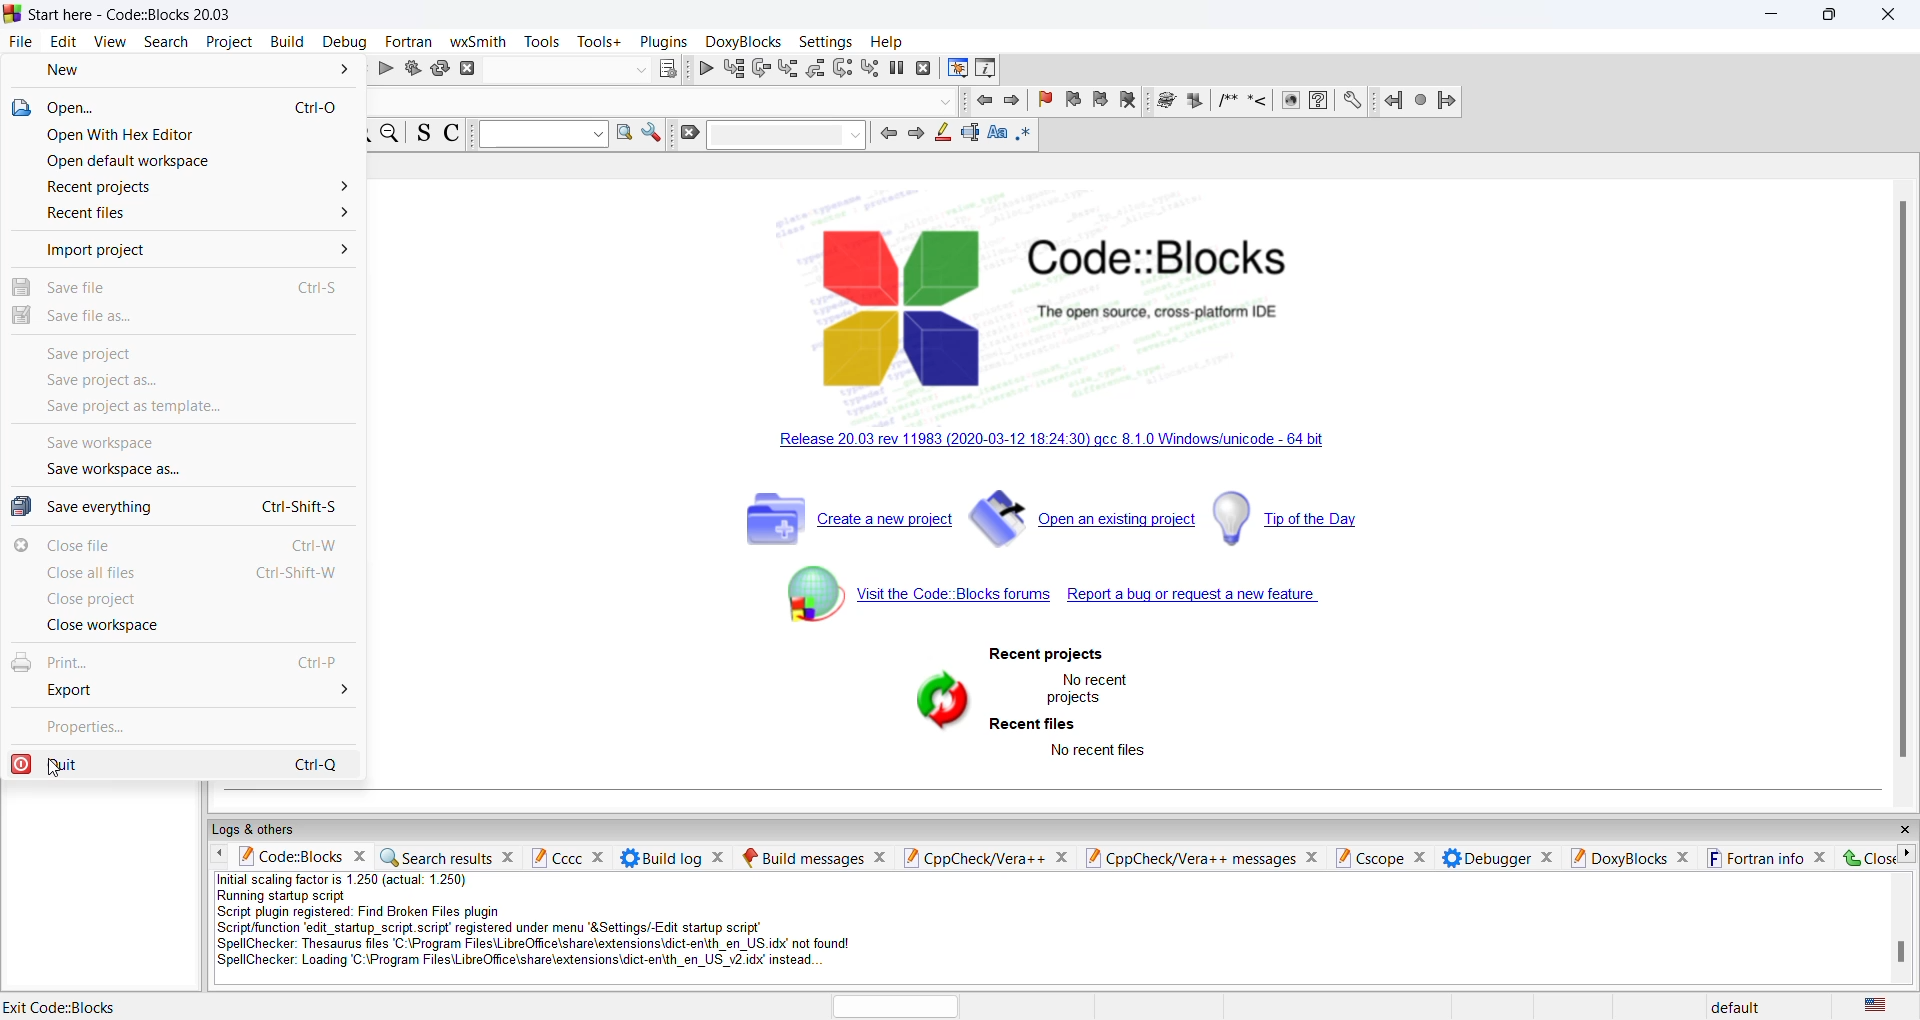 The width and height of the screenshot is (1920, 1020). Describe the element at coordinates (1095, 688) in the screenshot. I see `no recent projects ` at that location.